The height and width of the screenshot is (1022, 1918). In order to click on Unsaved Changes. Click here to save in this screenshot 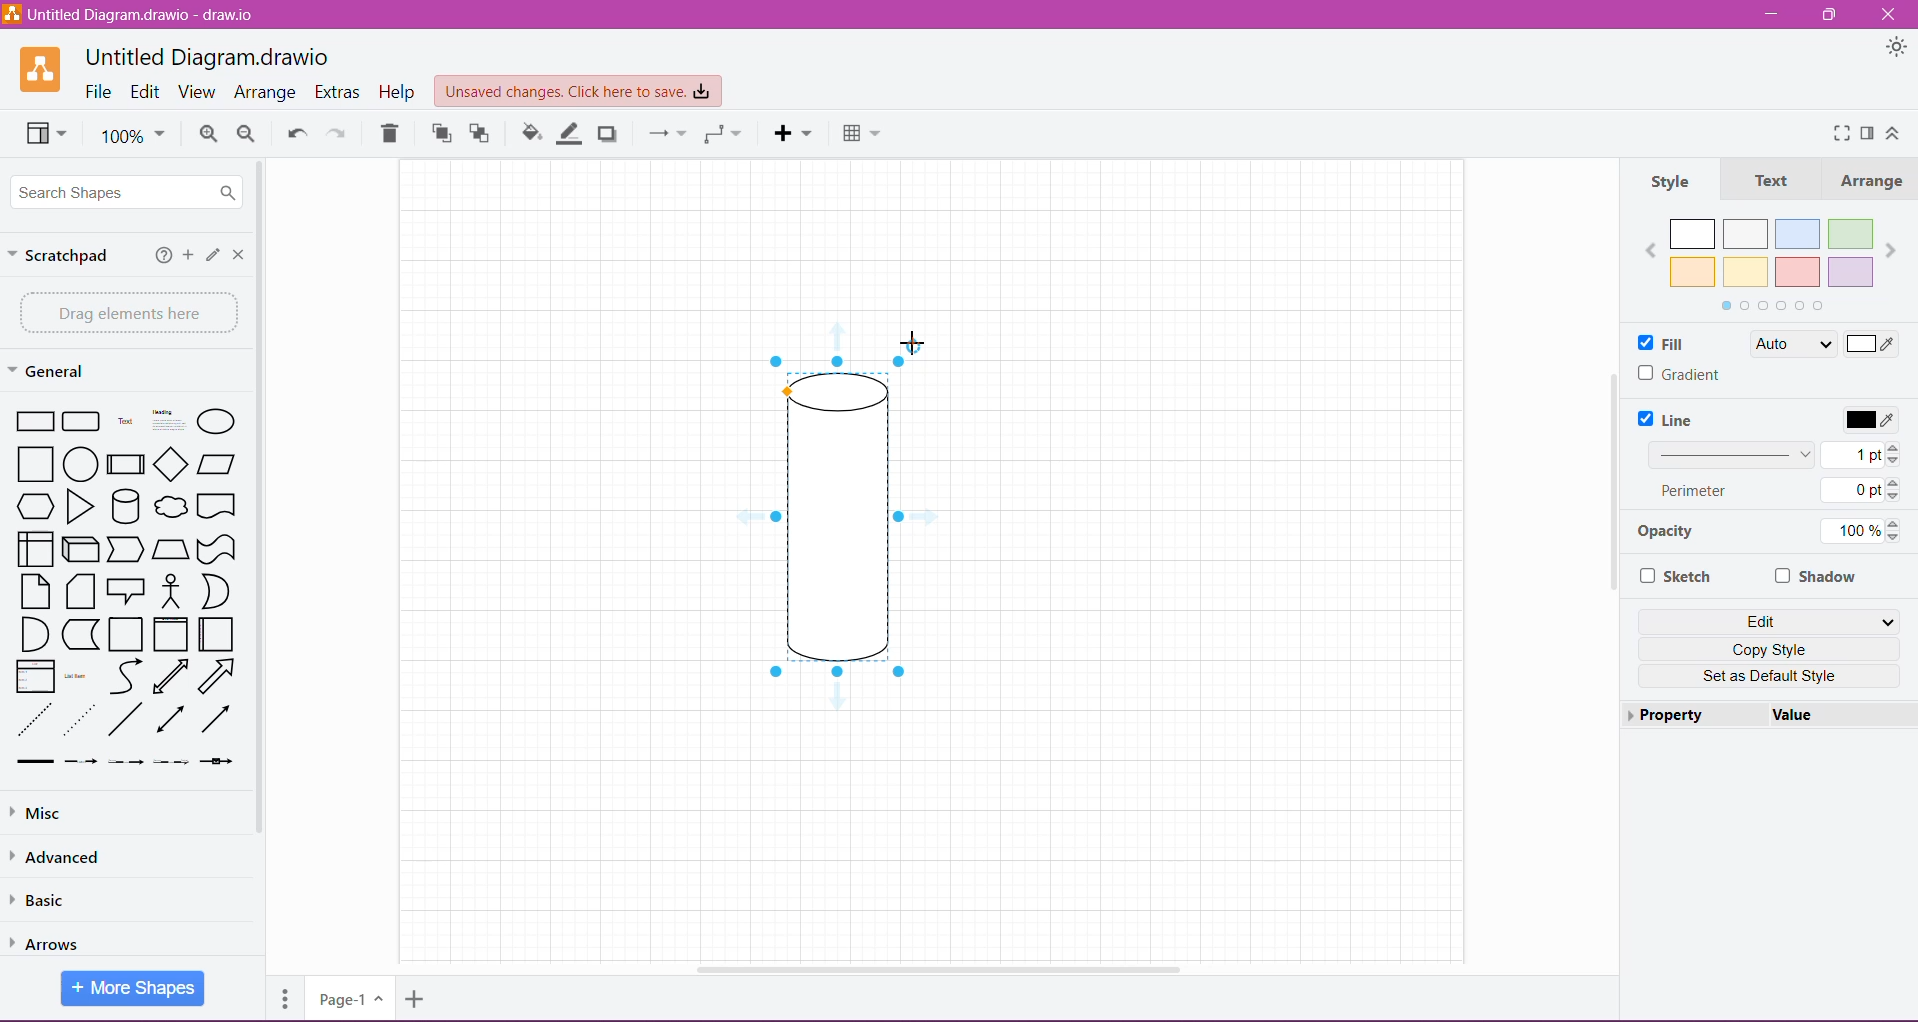, I will do `click(575, 89)`.